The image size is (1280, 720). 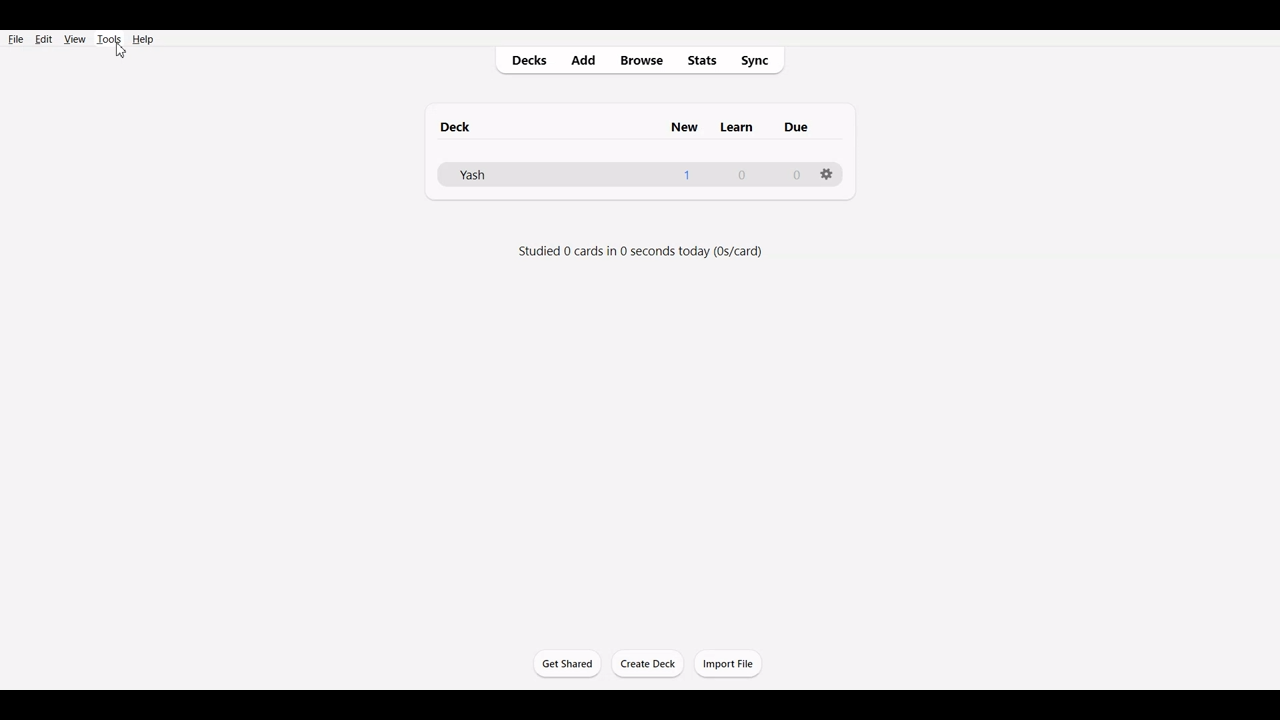 What do you see at coordinates (525, 61) in the screenshot?
I see `Decks` at bounding box center [525, 61].